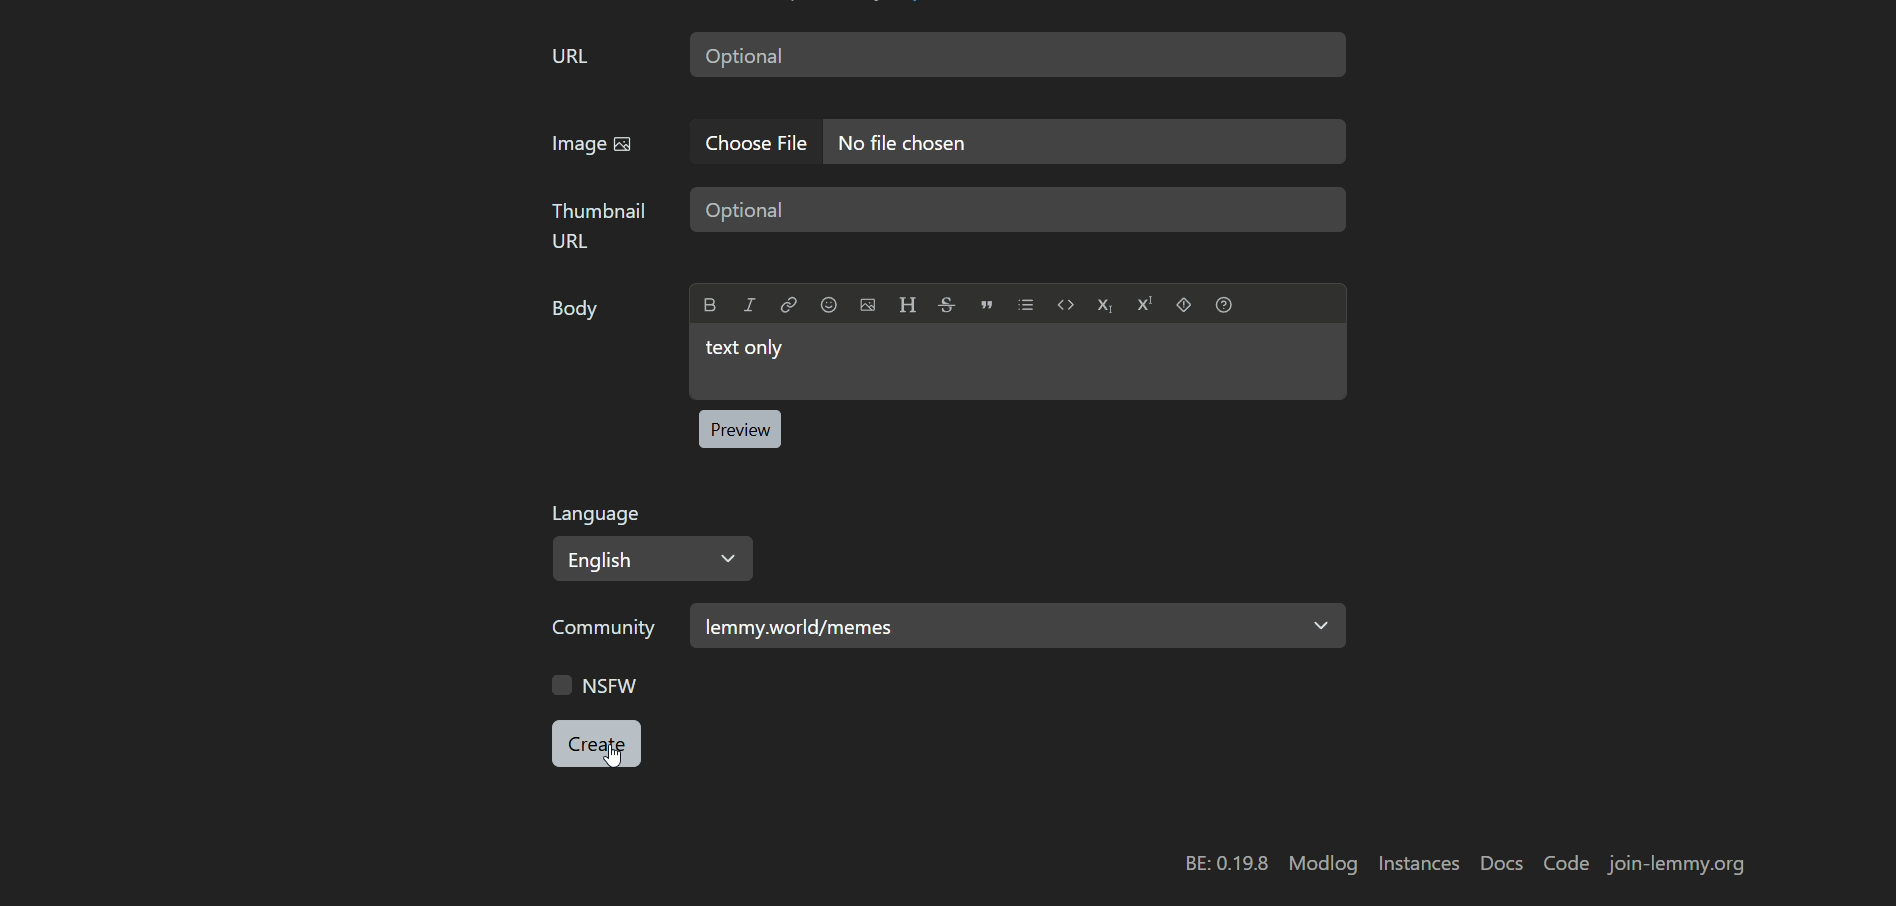 The image size is (1896, 906). I want to click on Spoiler, so click(1184, 304).